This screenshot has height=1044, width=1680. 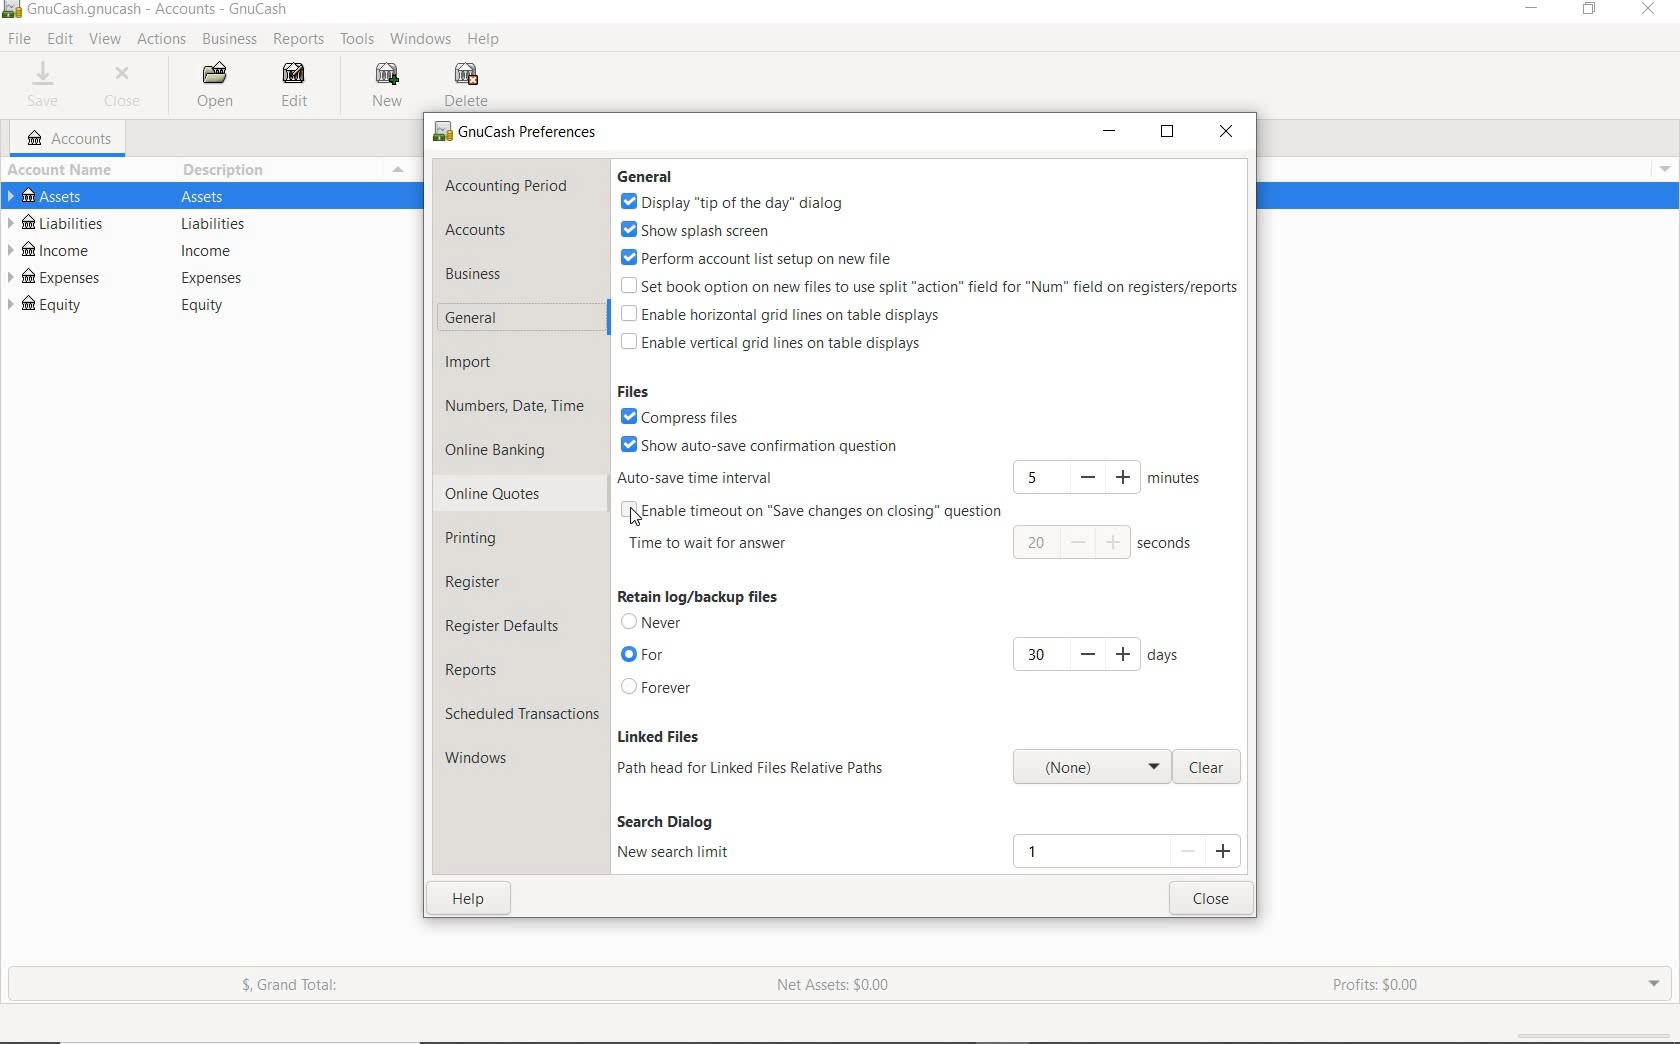 What do you see at coordinates (771, 343) in the screenshot?
I see `enable vertical grid lines` at bounding box center [771, 343].